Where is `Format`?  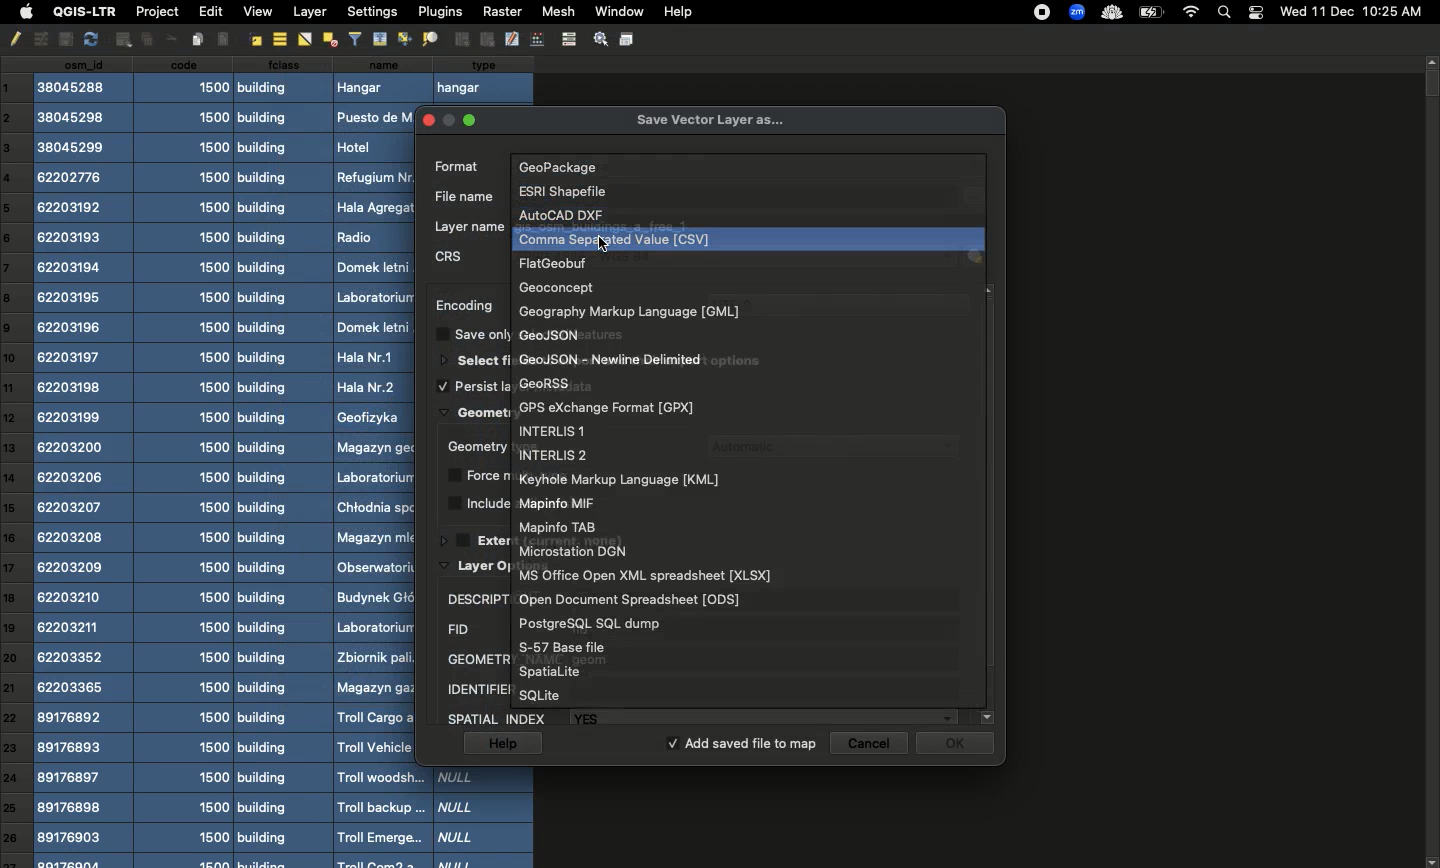
Format is located at coordinates (646, 573).